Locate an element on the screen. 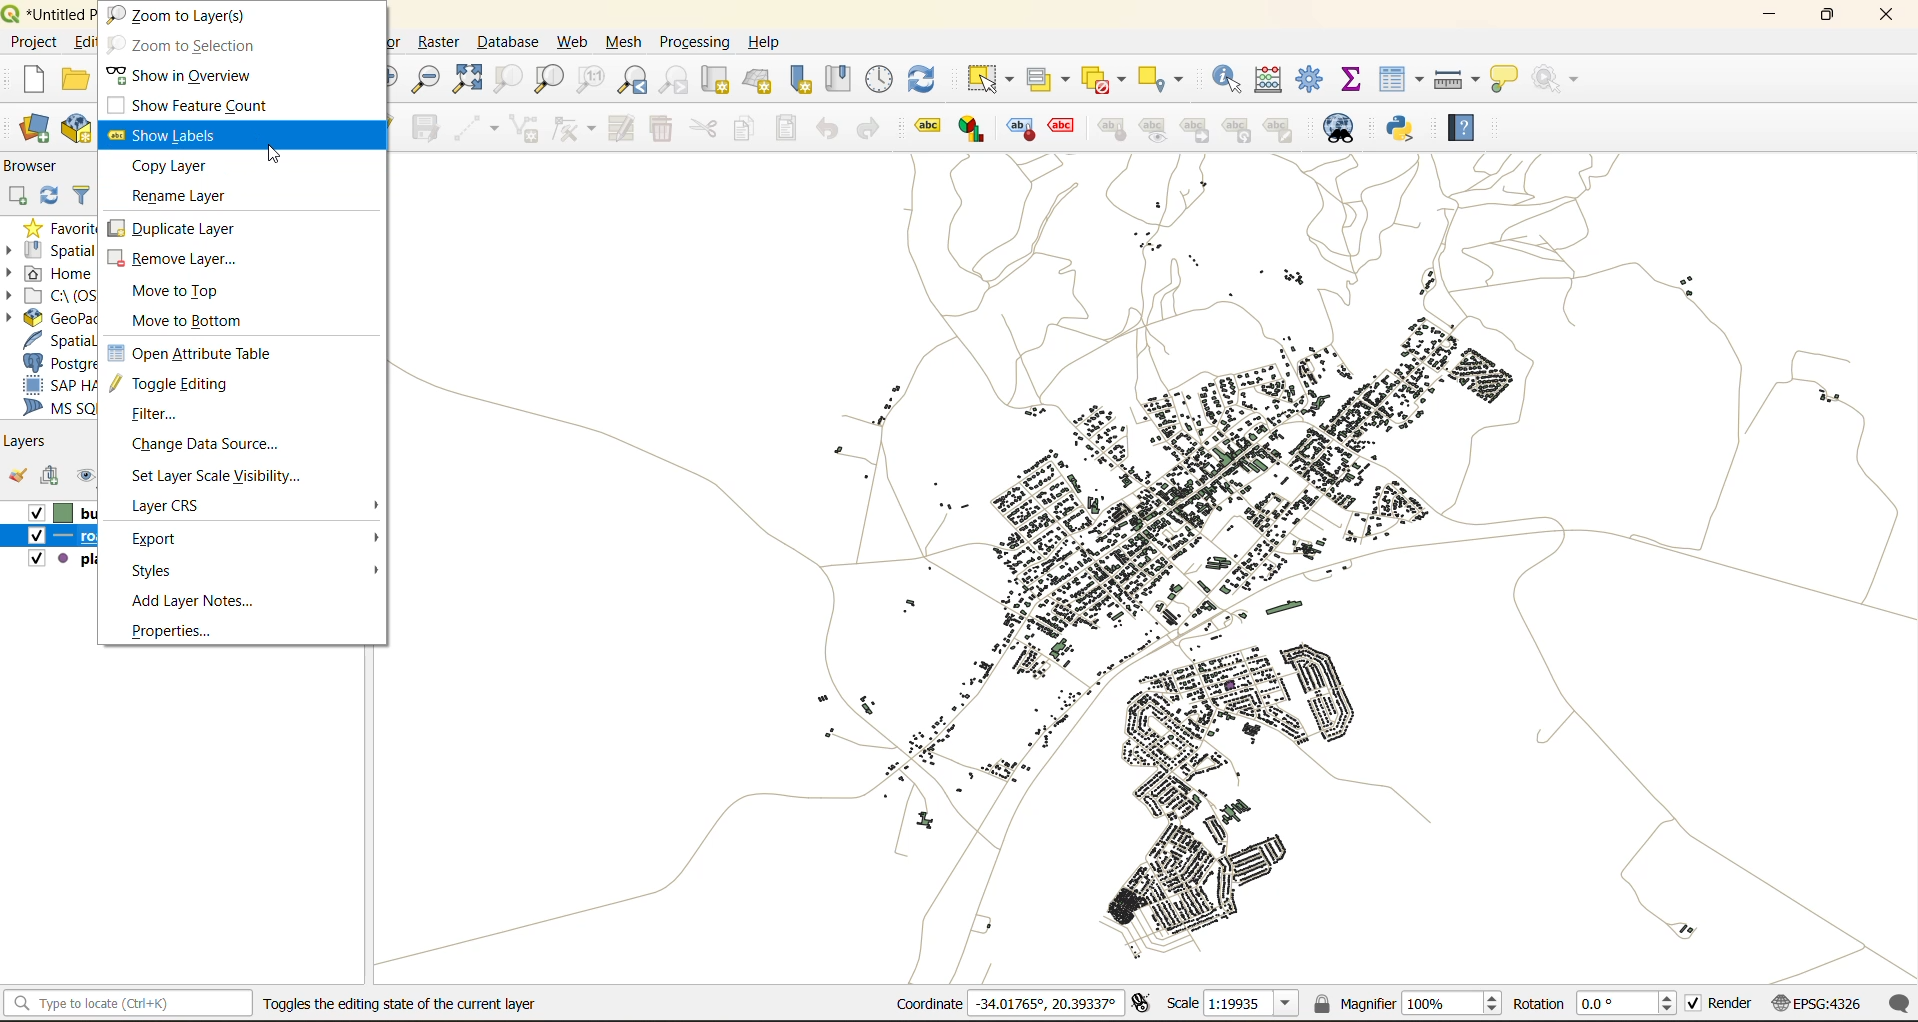 This screenshot has height=1022, width=1918. copy layer is located at coordinates (182, 166).